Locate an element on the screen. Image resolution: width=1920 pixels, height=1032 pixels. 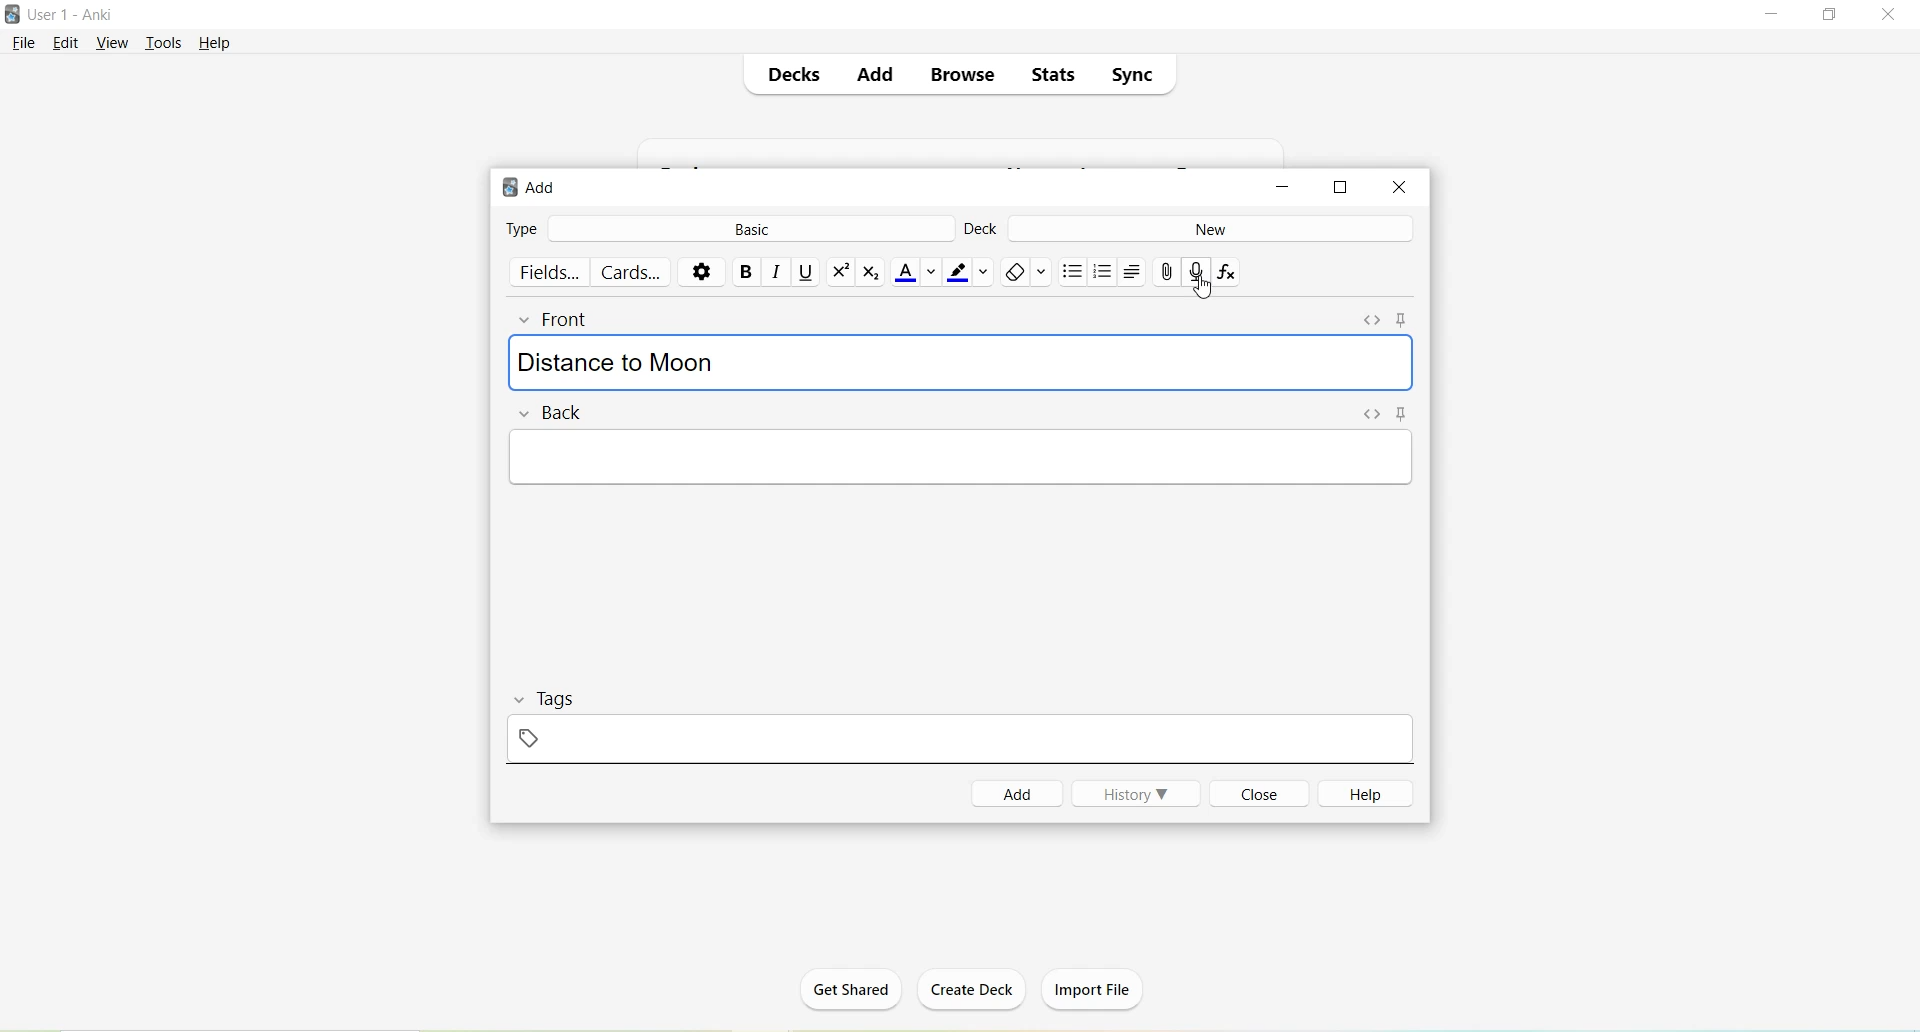
Italic is located at coordinates (777, 271).